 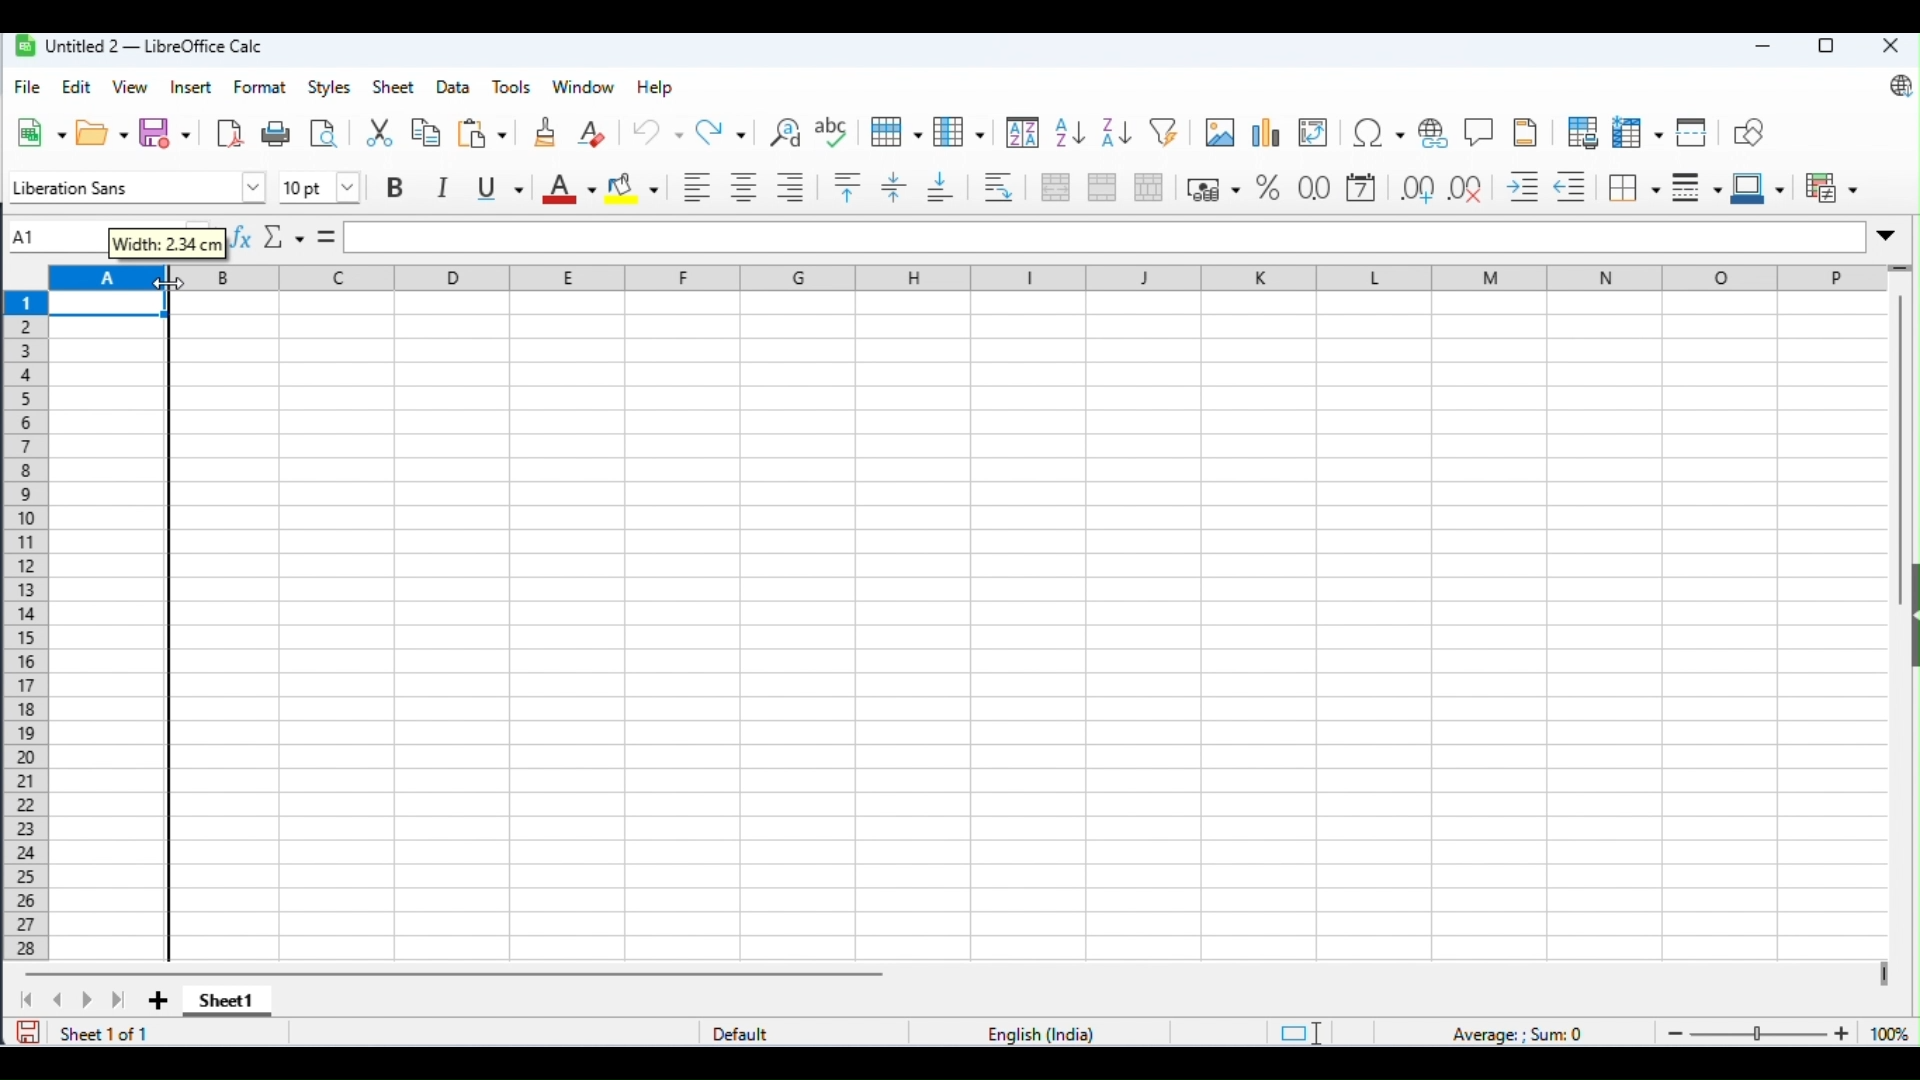 I want to click on sort ascending, so click(x=1068, y=133).